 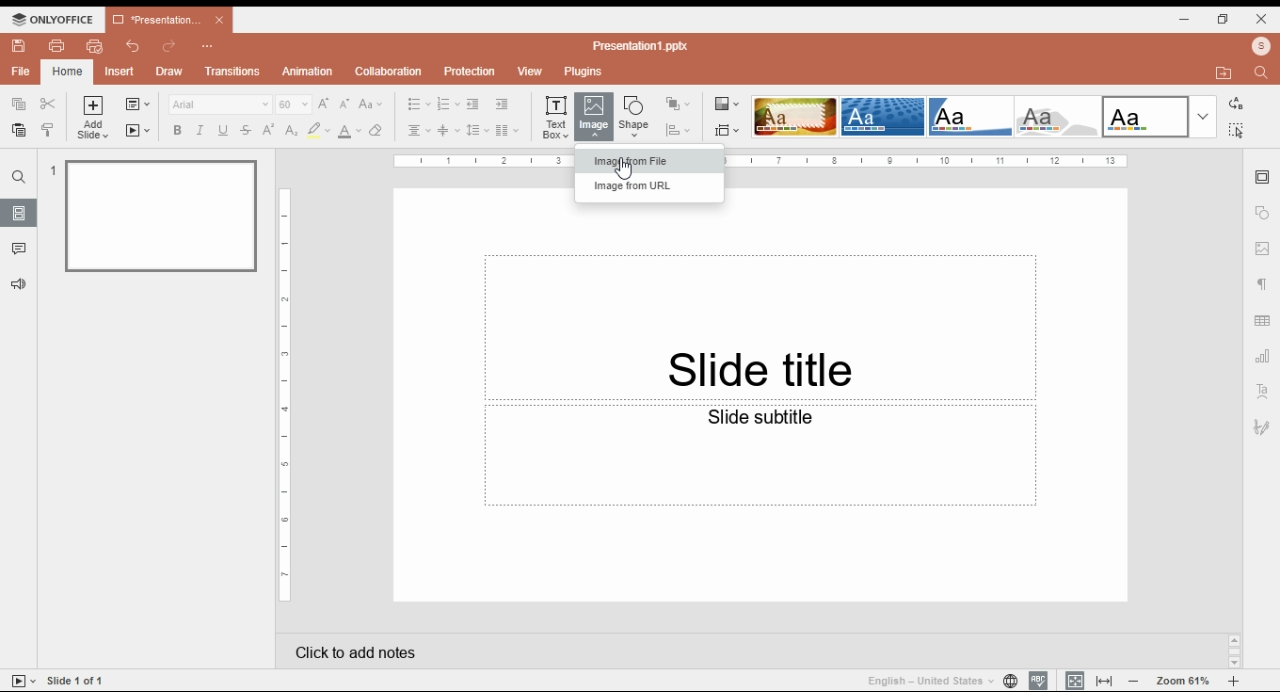 What do you see at coordinates (556, 118) in the screenshot?
I see `insert text box` at bounding box center [556, 118].